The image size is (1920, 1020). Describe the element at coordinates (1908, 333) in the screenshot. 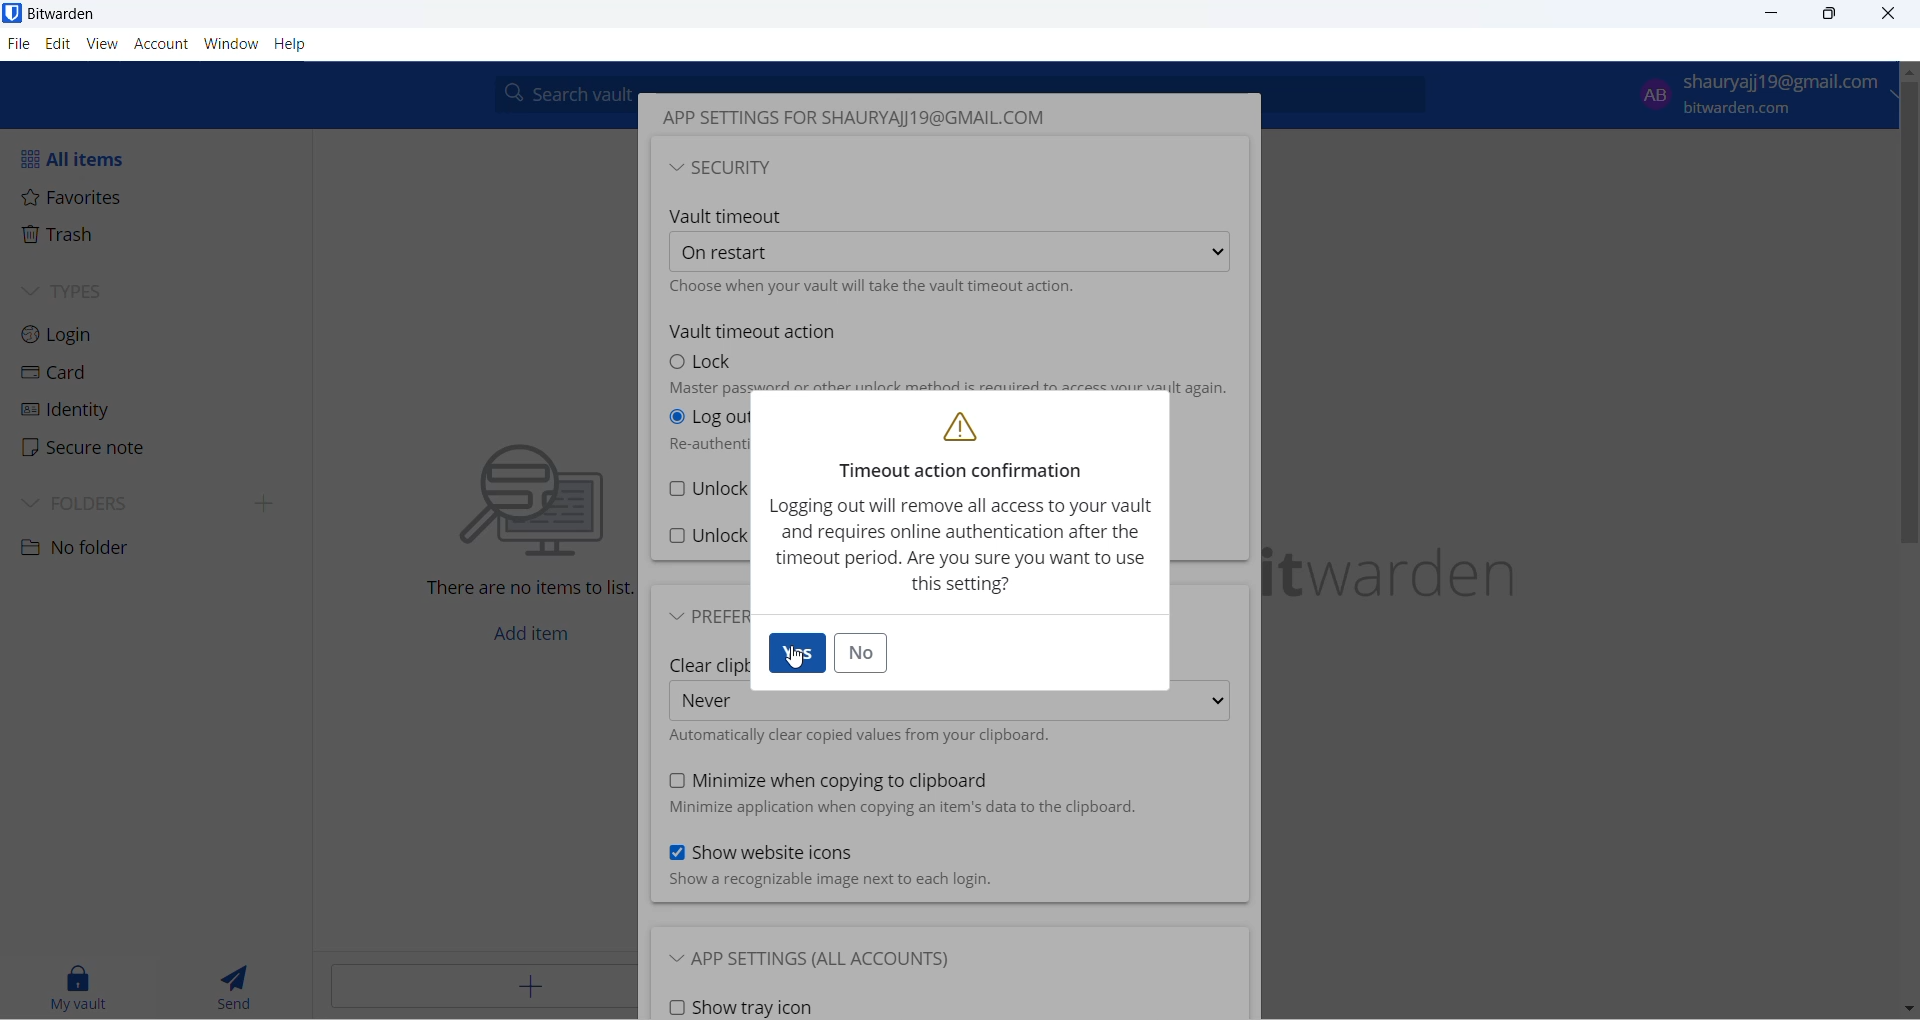

I see `scrollbar` at that location.